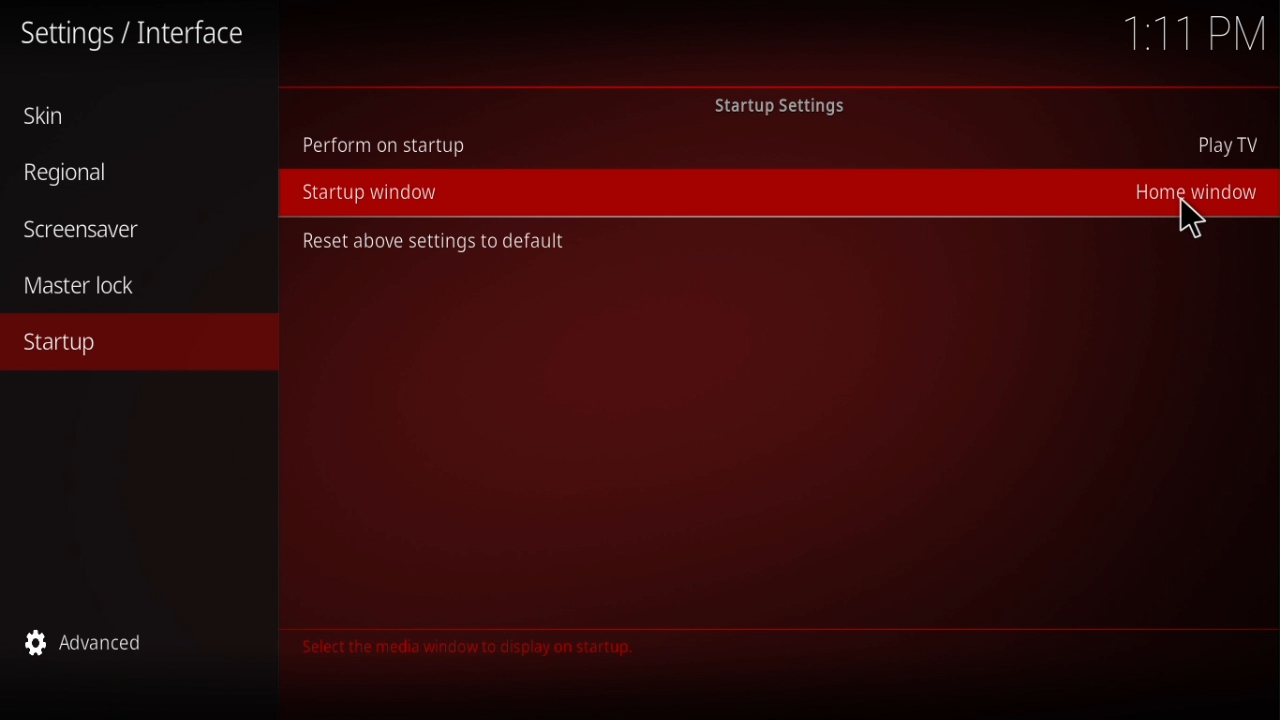 The height and width of the screenshot is (720, 1280). Describe the element at coordinates (463, 647) in the screenshot. I see `The category contains` at that location.